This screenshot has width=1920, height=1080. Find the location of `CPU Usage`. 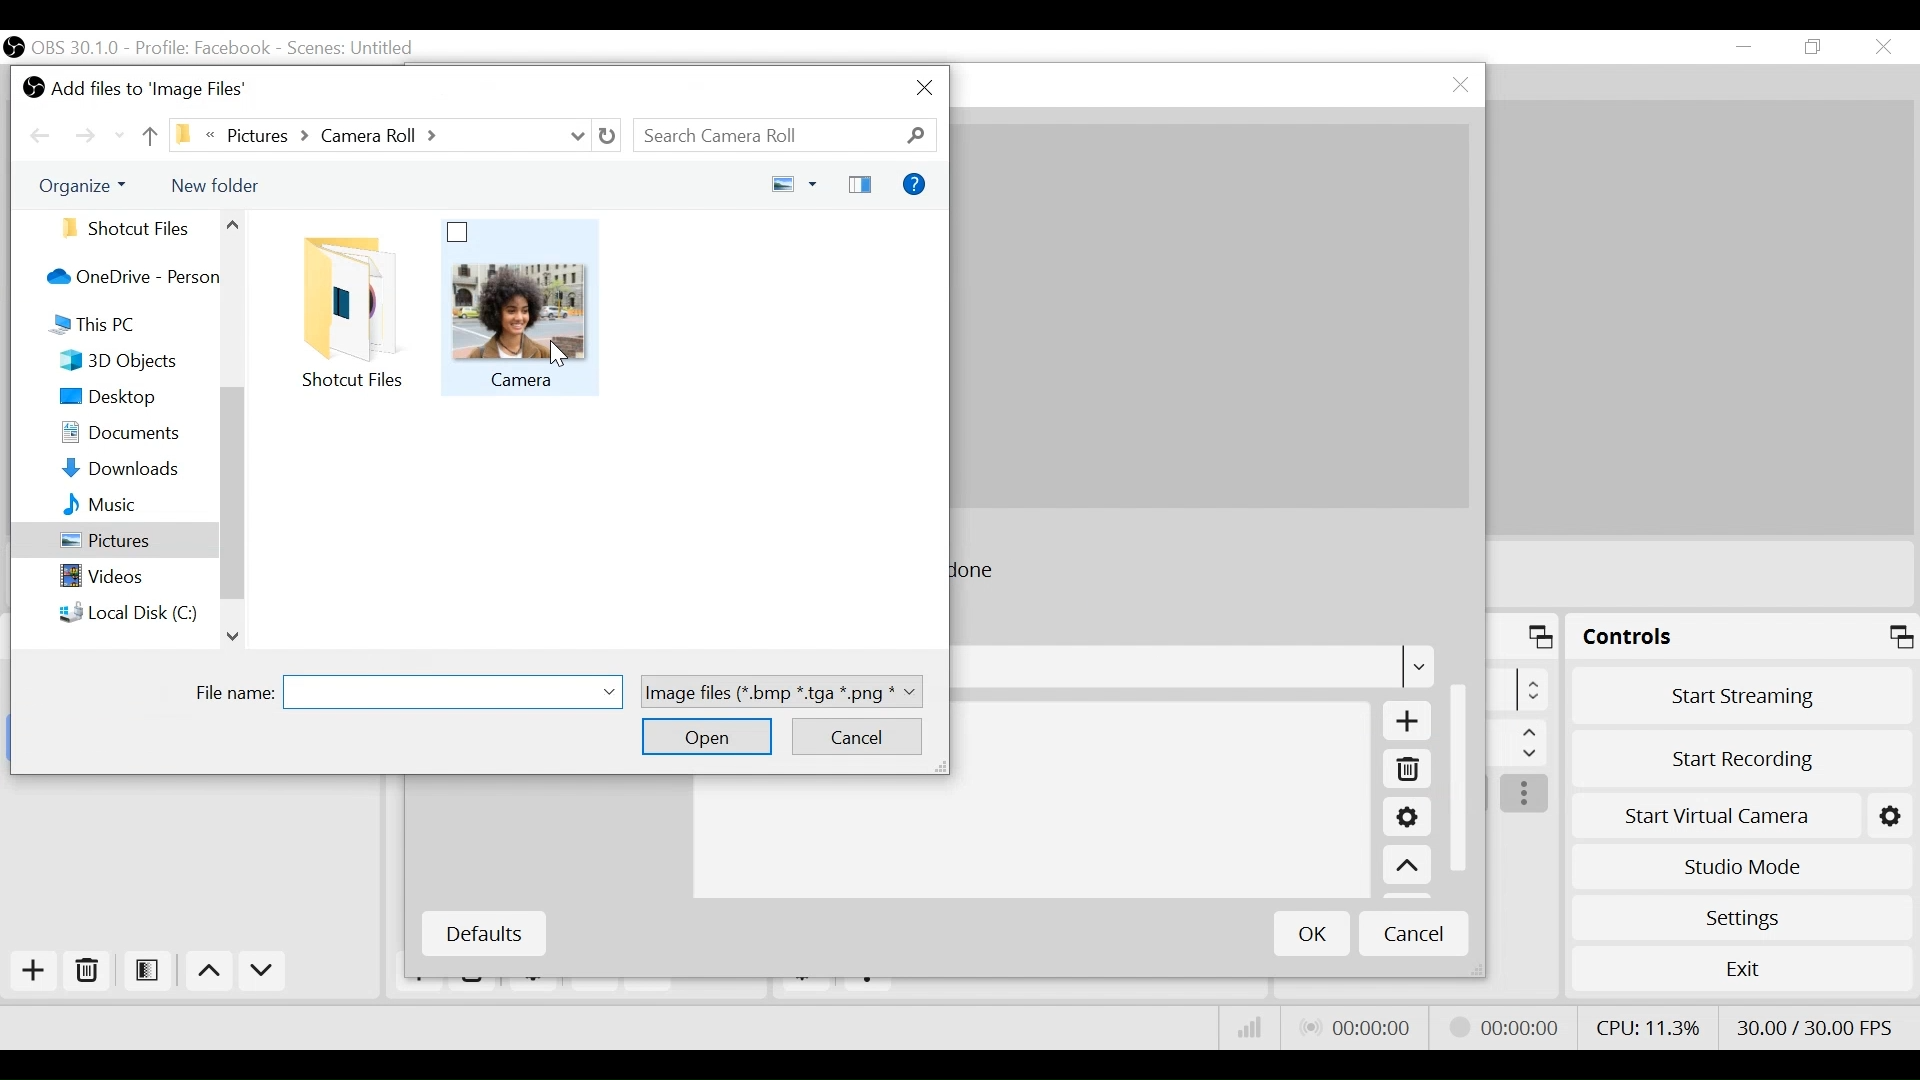

CPU Usage is located at coordinates (1645, 1025).